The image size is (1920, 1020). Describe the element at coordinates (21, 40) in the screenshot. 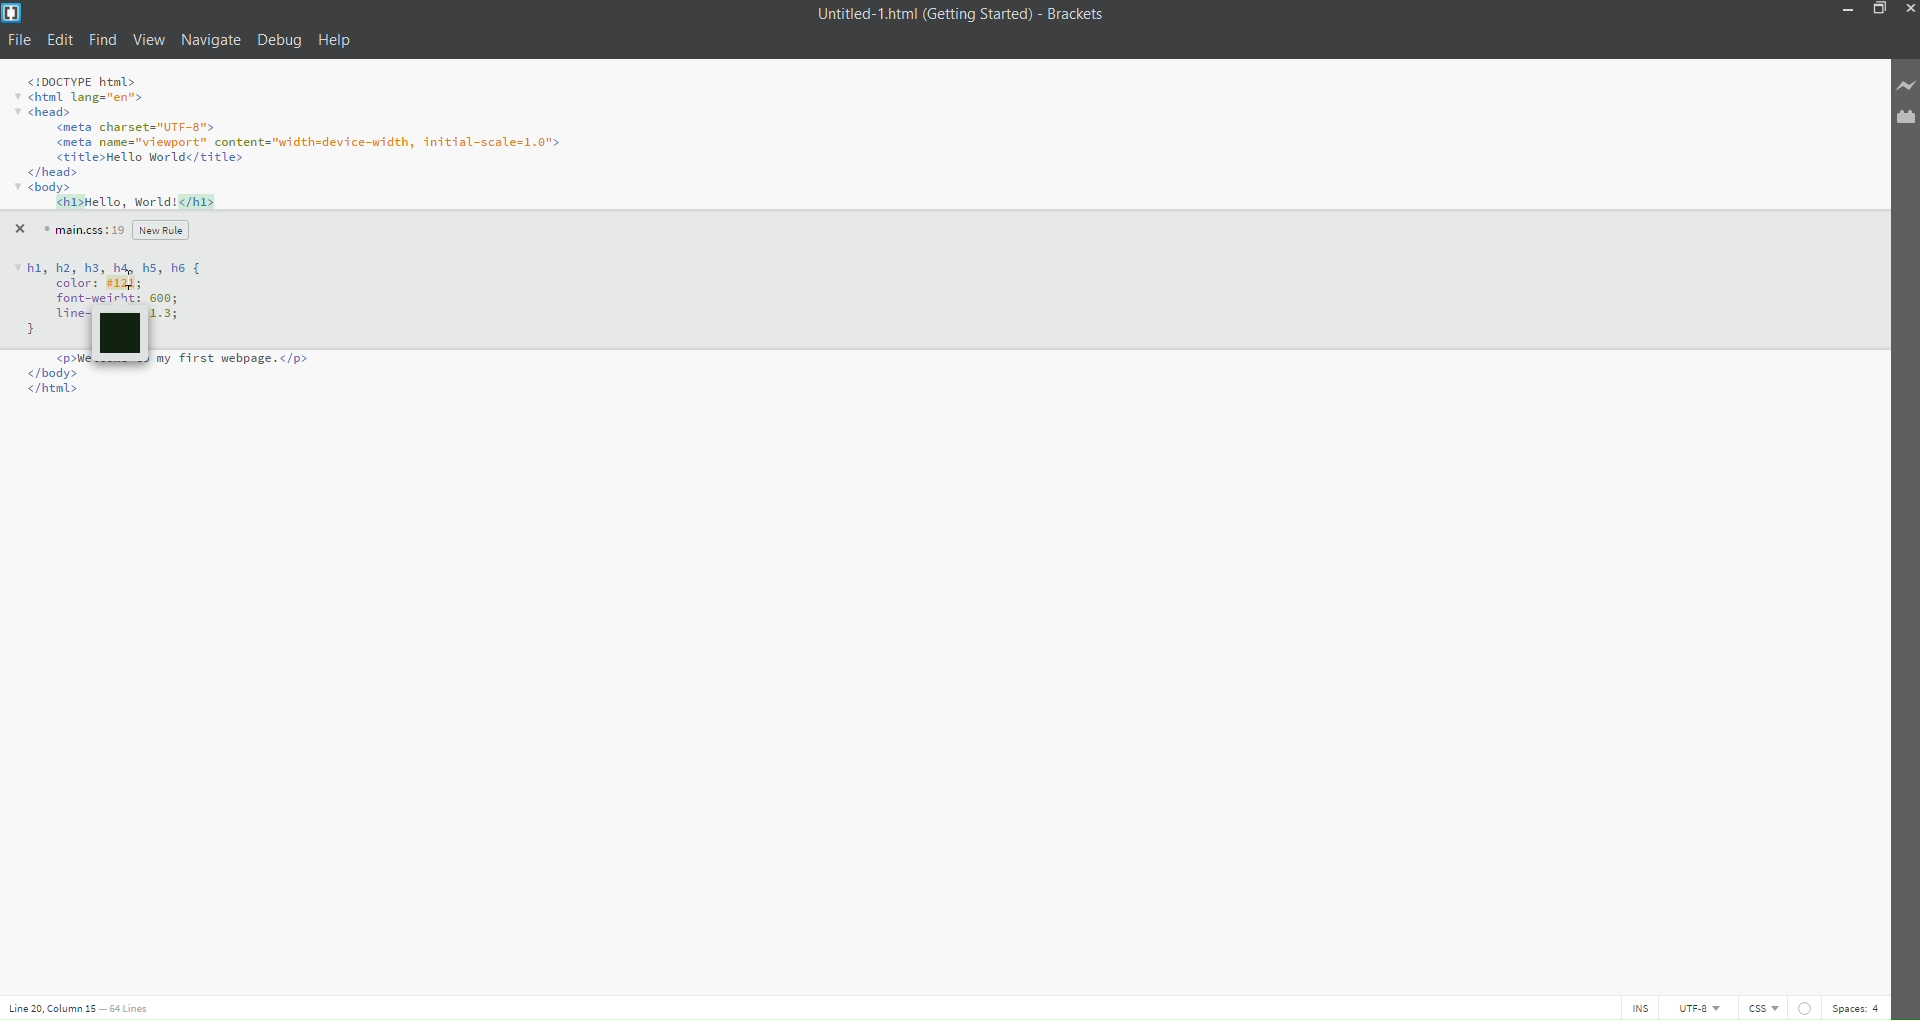

I see `file` at that location.